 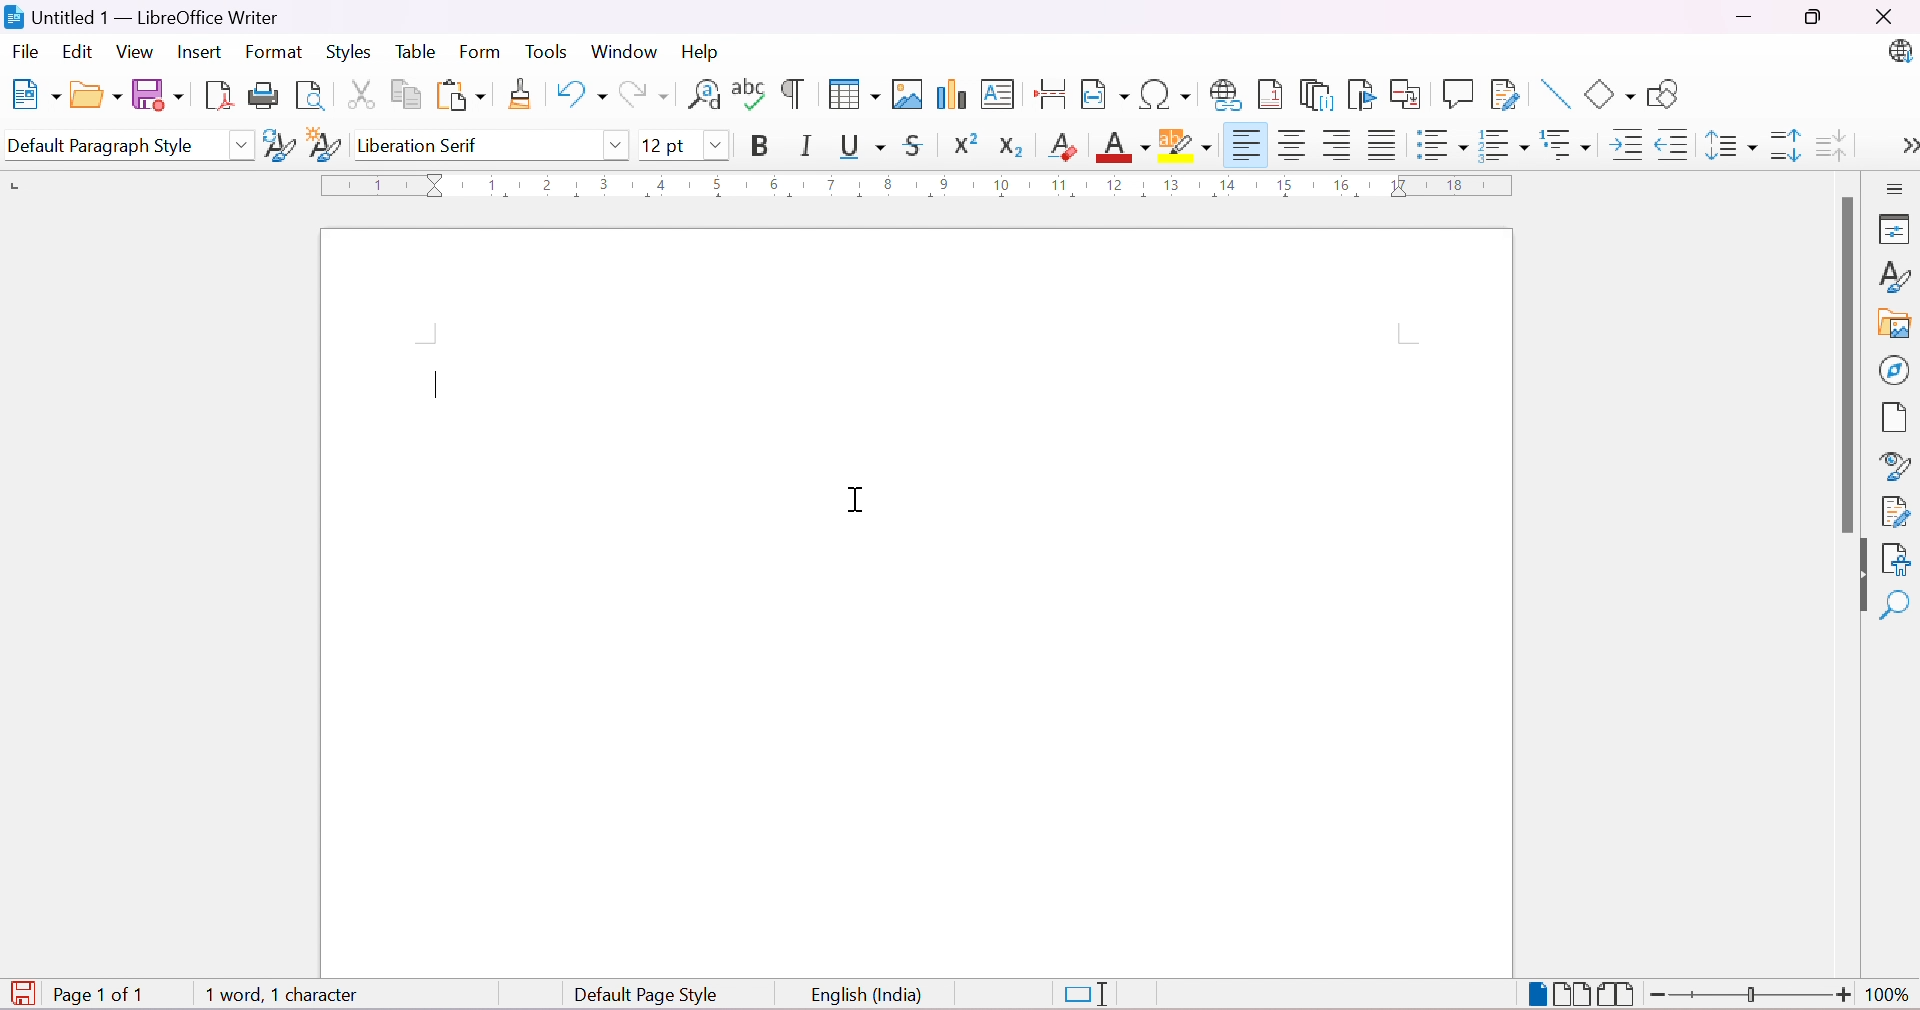 I want to click on Cursor, so click(x=860, y=504).